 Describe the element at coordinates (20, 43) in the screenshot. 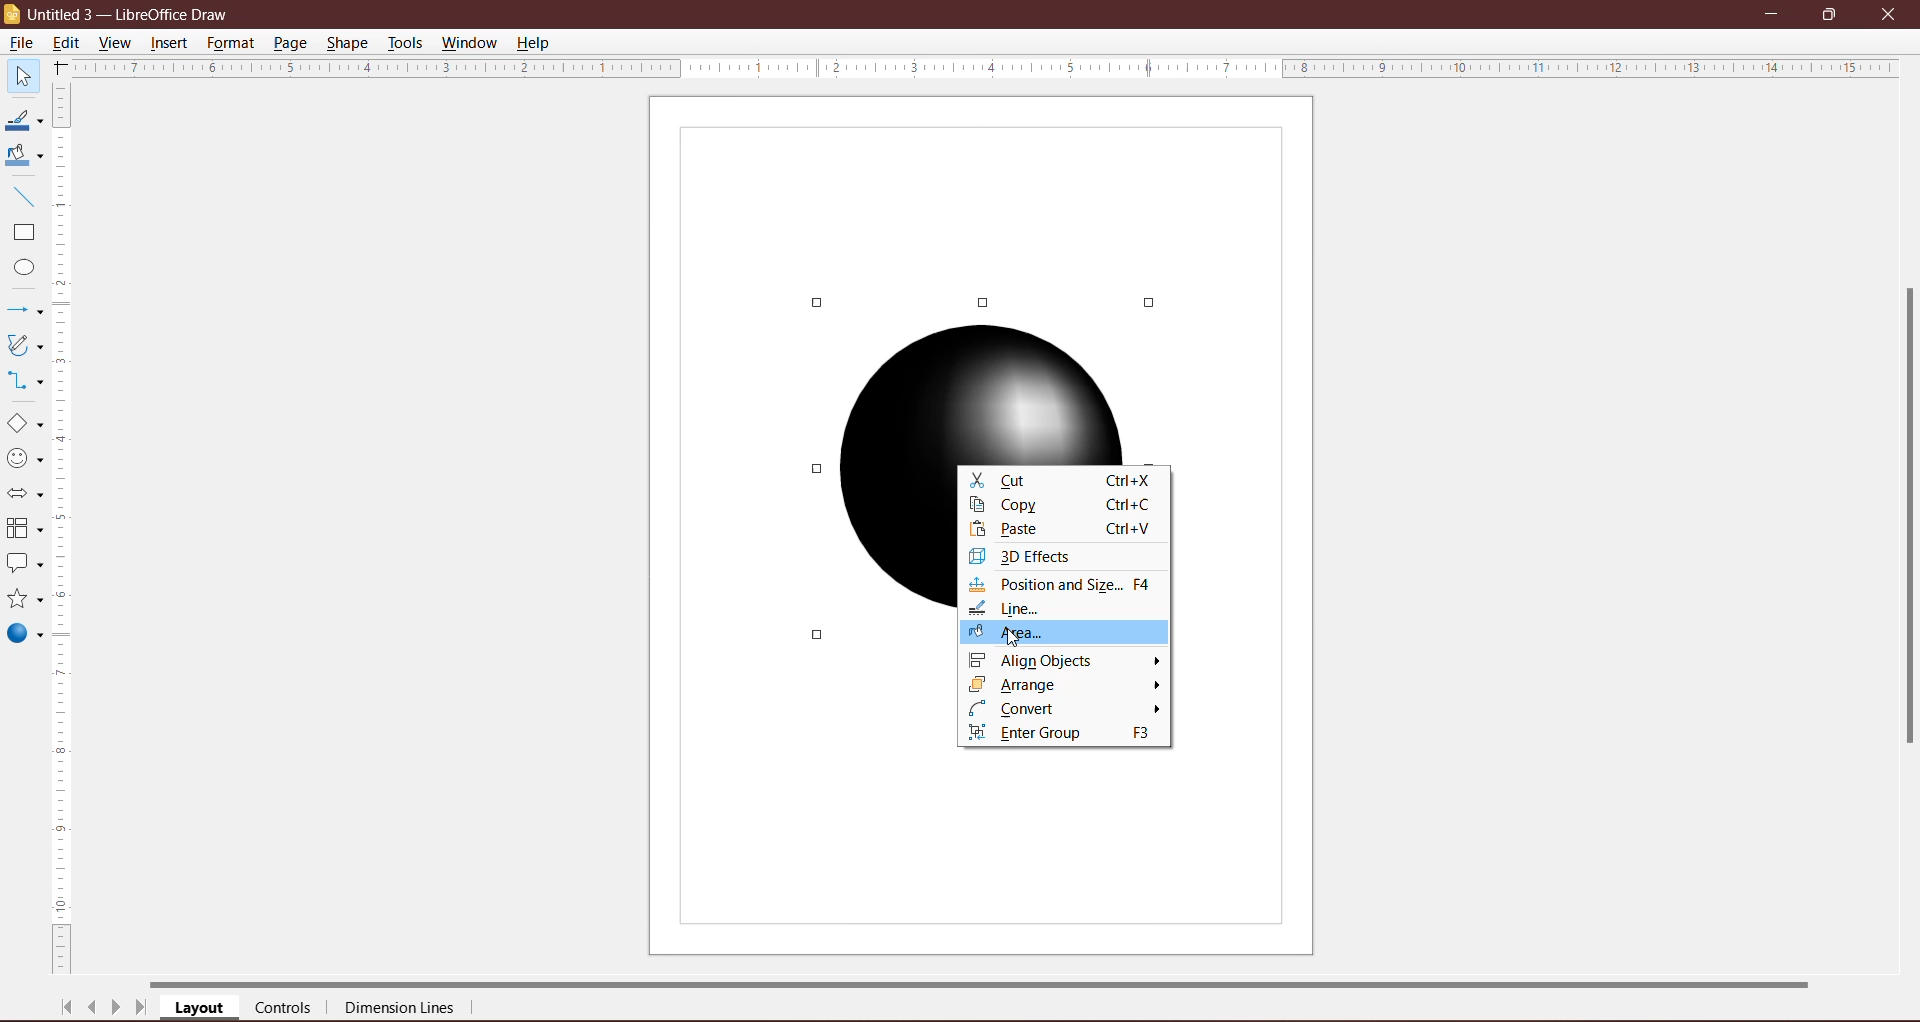

I see `File` at that location.